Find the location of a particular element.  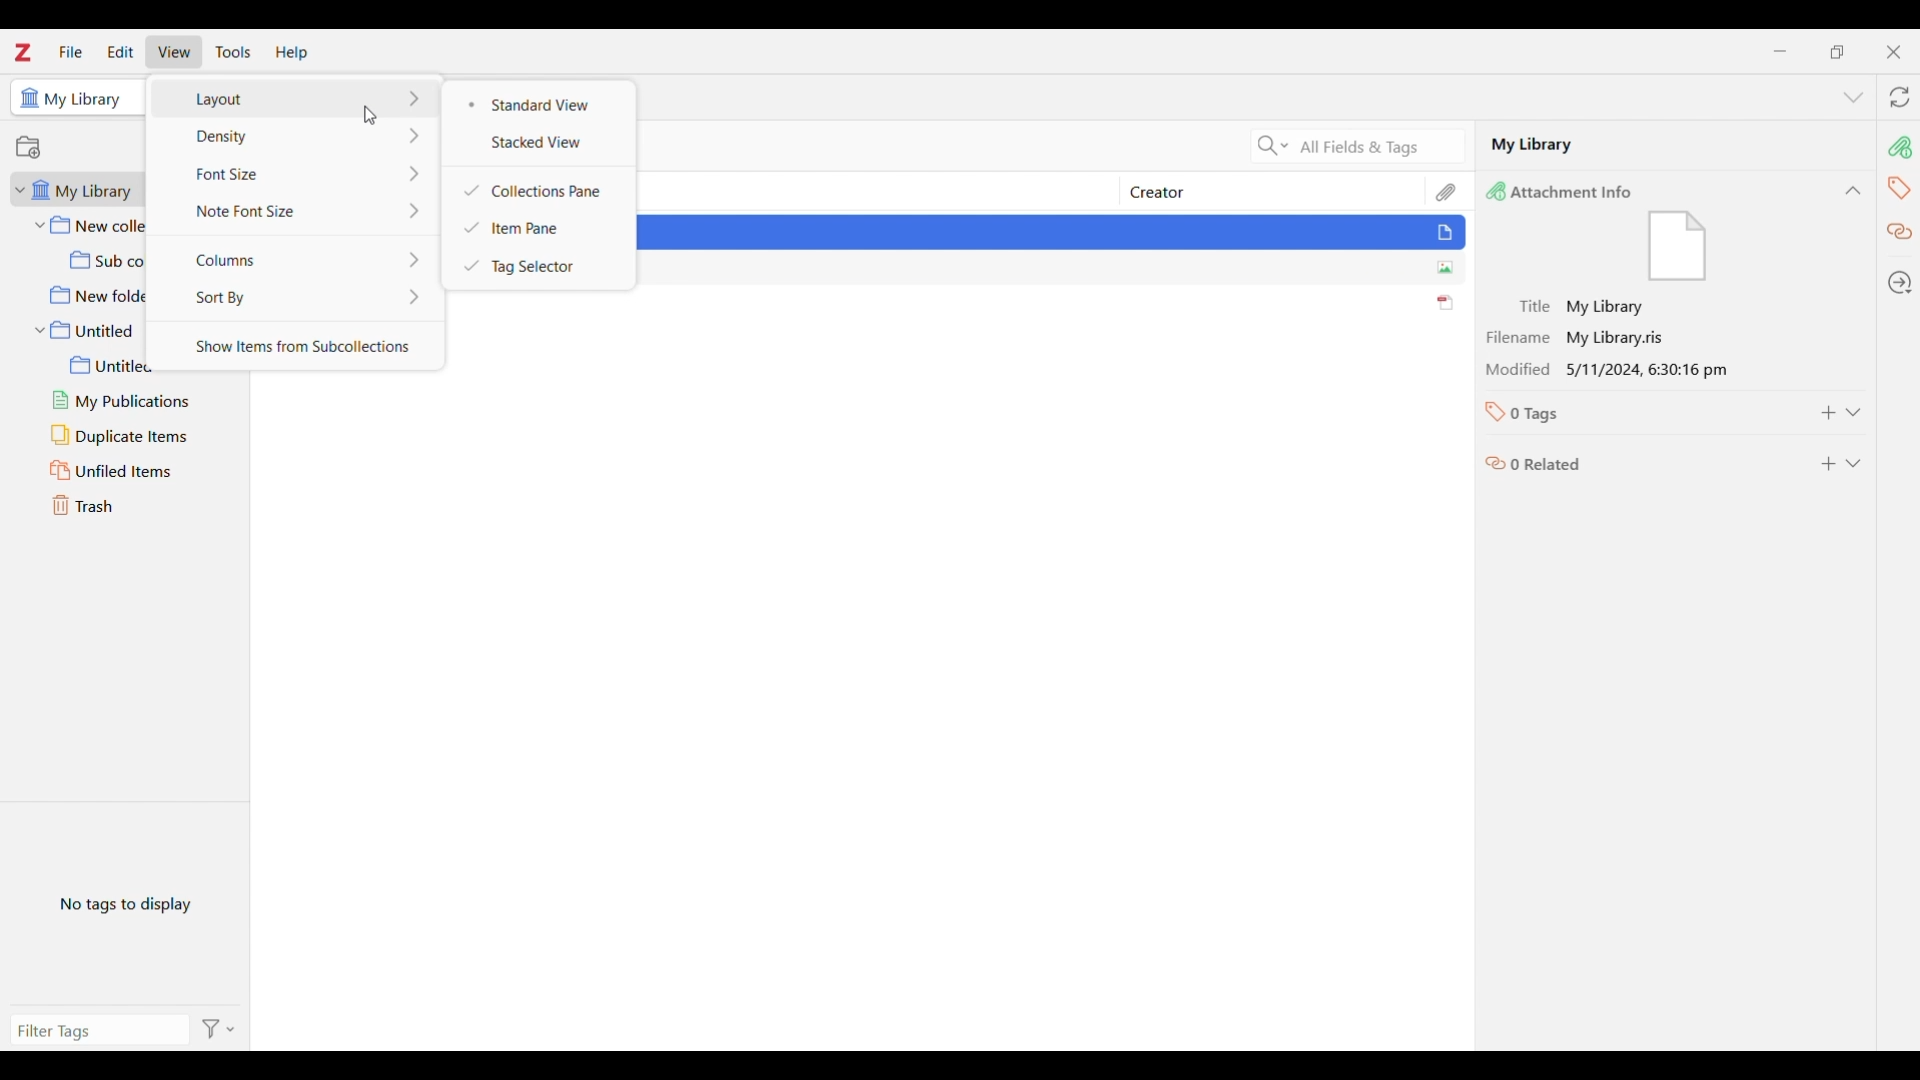

Trash folder is located at coordinates (127, 505).